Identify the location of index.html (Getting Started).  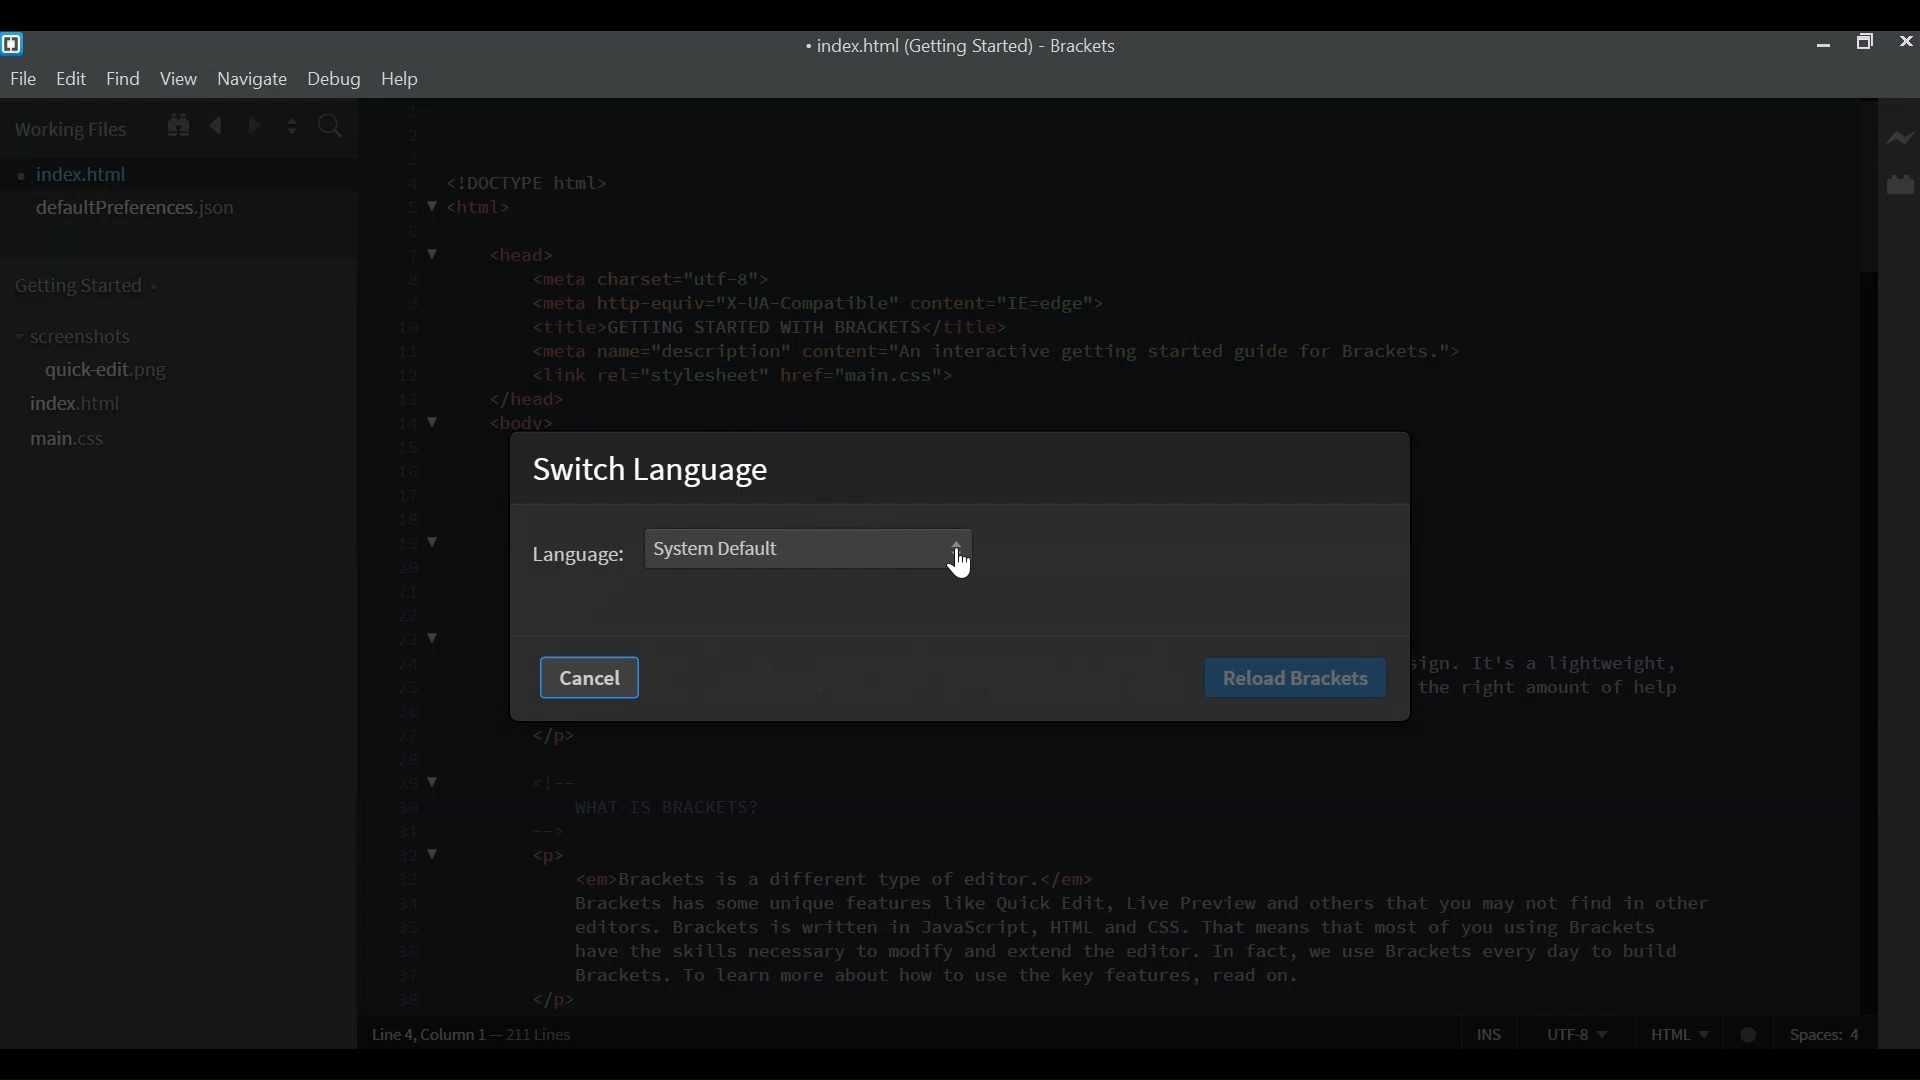
(916, 48).